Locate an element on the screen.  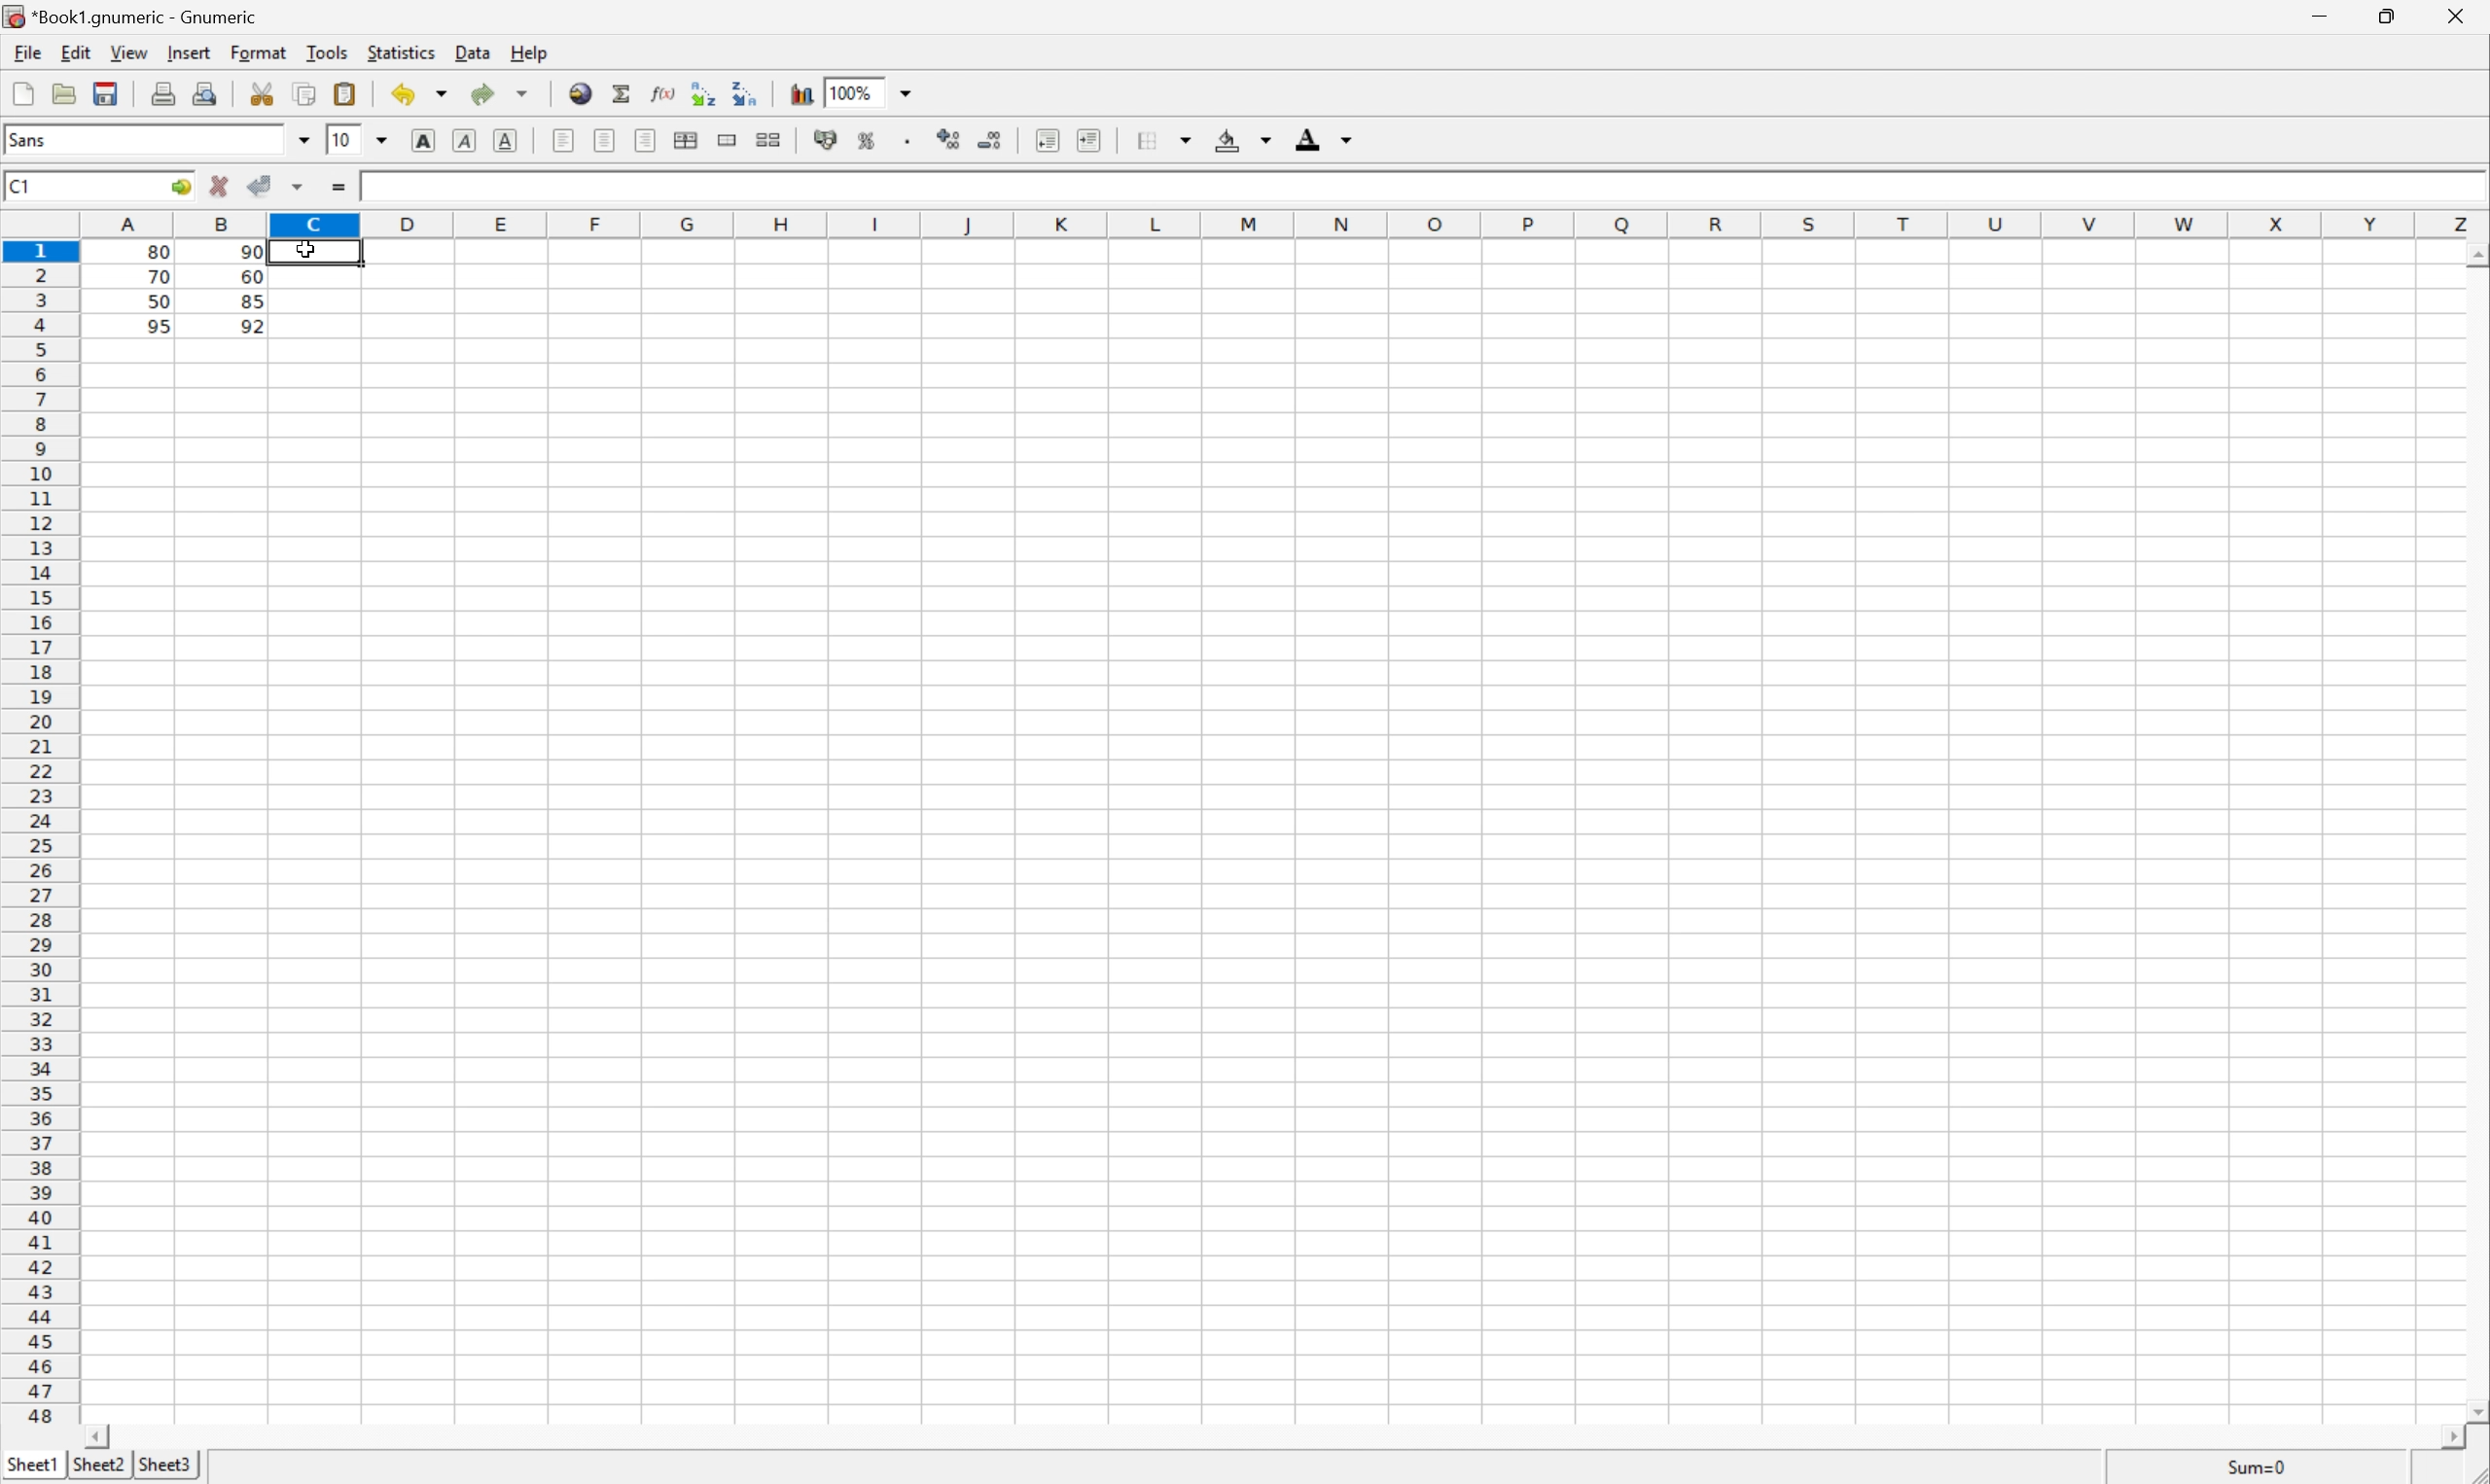
Merge ranges of cells is located at coordinates (729, 140).